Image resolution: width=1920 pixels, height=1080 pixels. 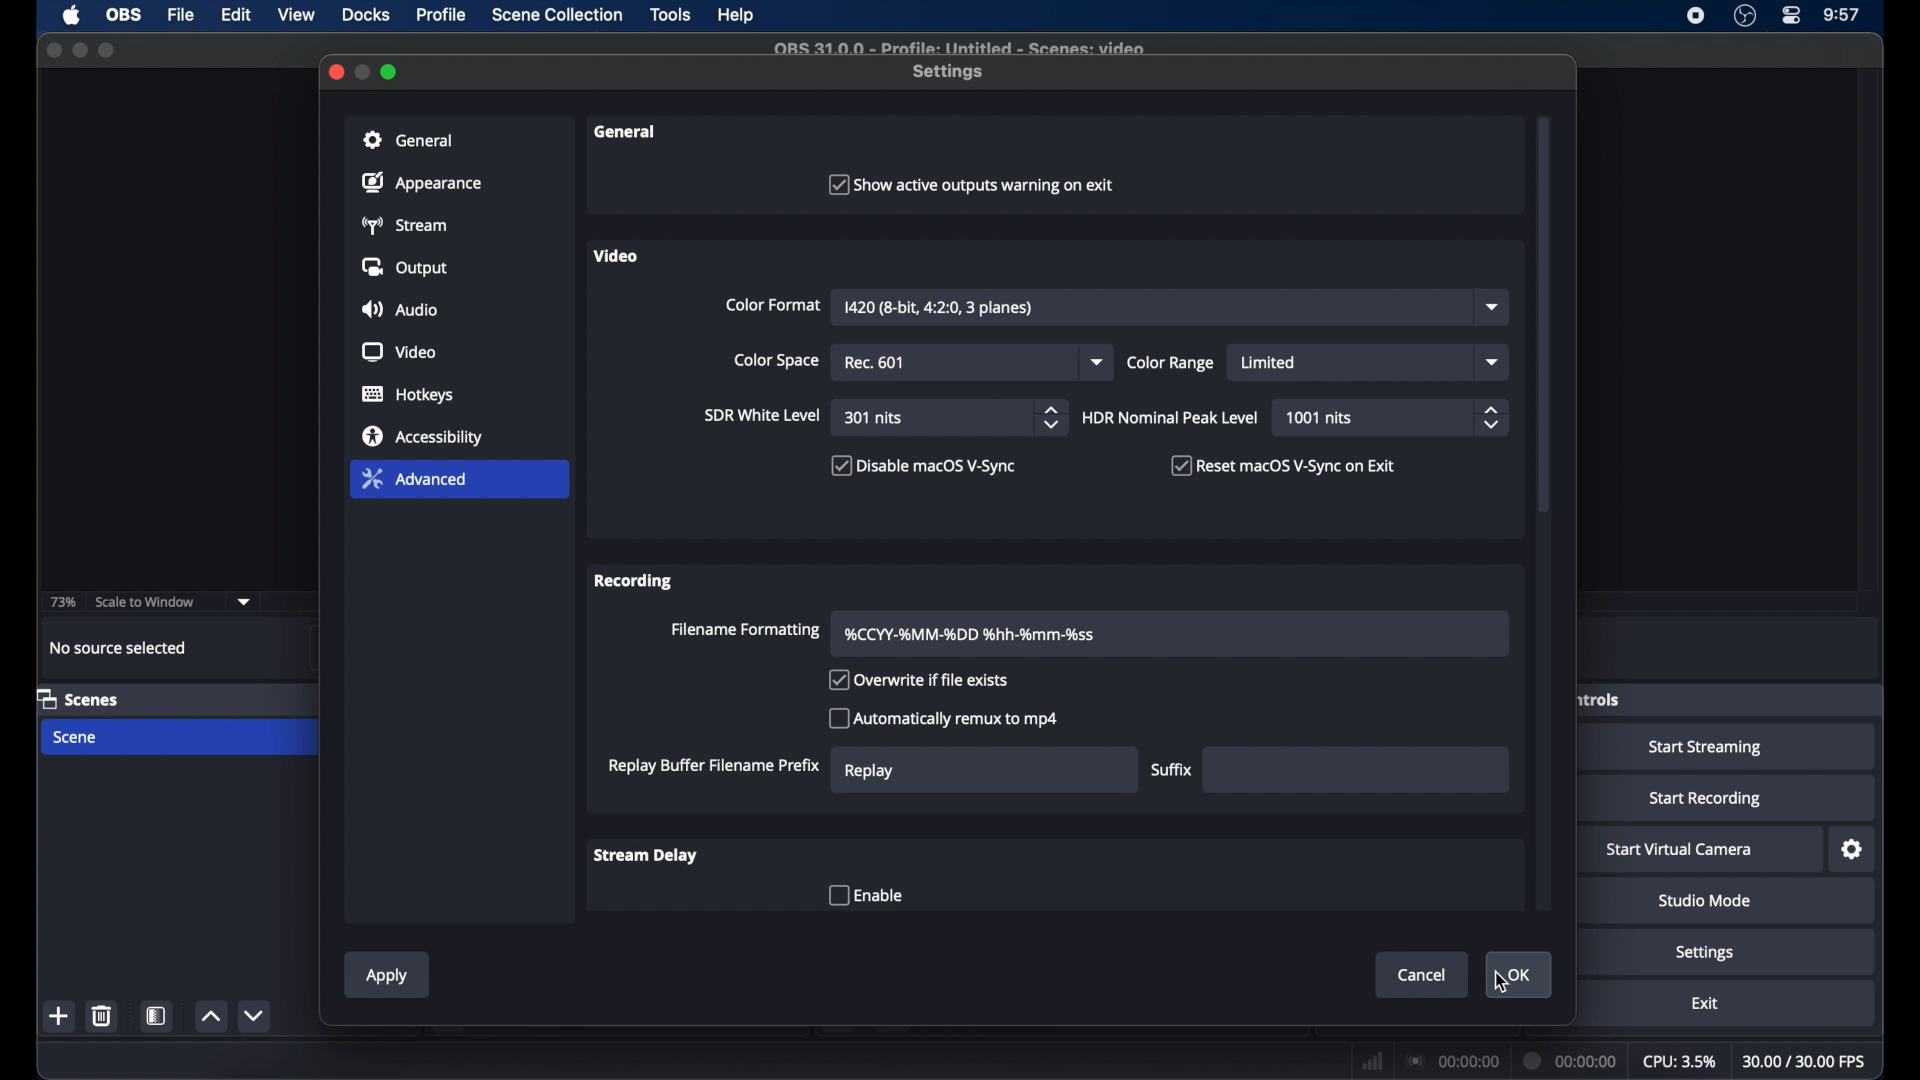 I want to click on dropdown, so click(x=1099, y=363).